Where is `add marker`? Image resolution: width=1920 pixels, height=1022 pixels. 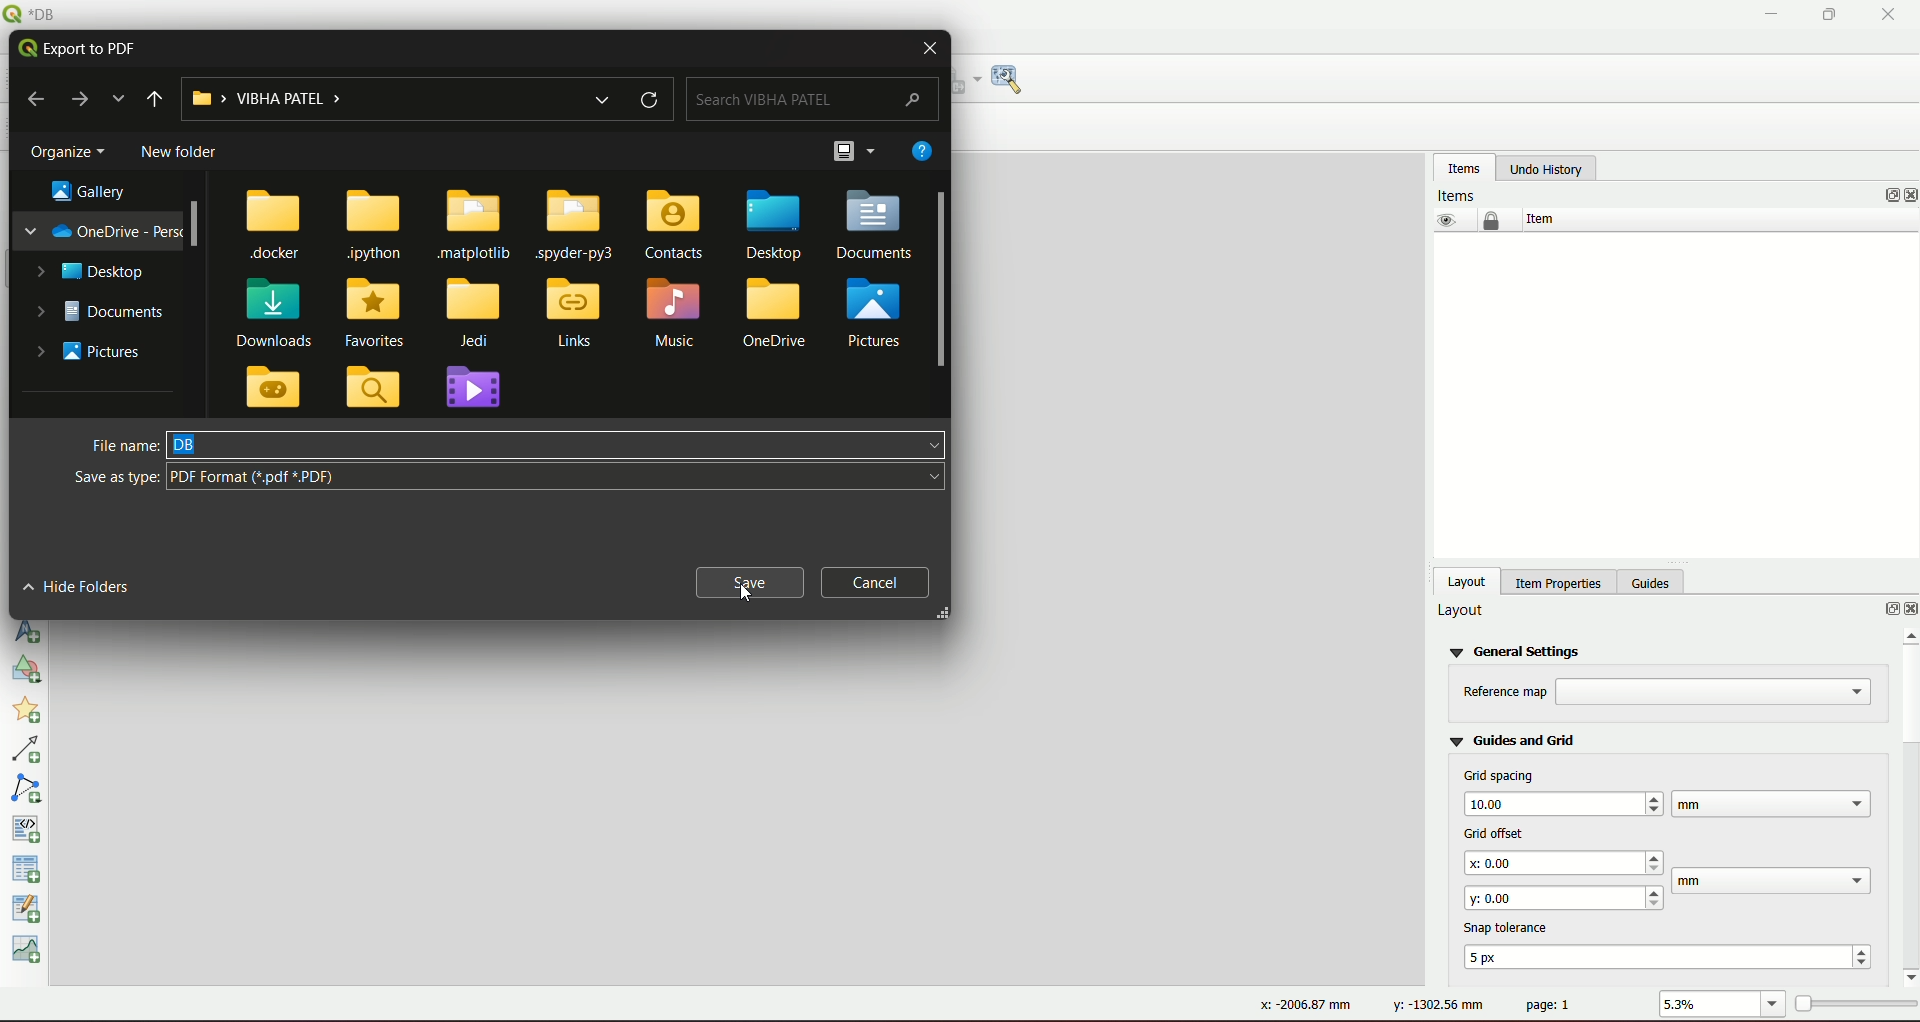
add marker is located at coordinates (30, 713).